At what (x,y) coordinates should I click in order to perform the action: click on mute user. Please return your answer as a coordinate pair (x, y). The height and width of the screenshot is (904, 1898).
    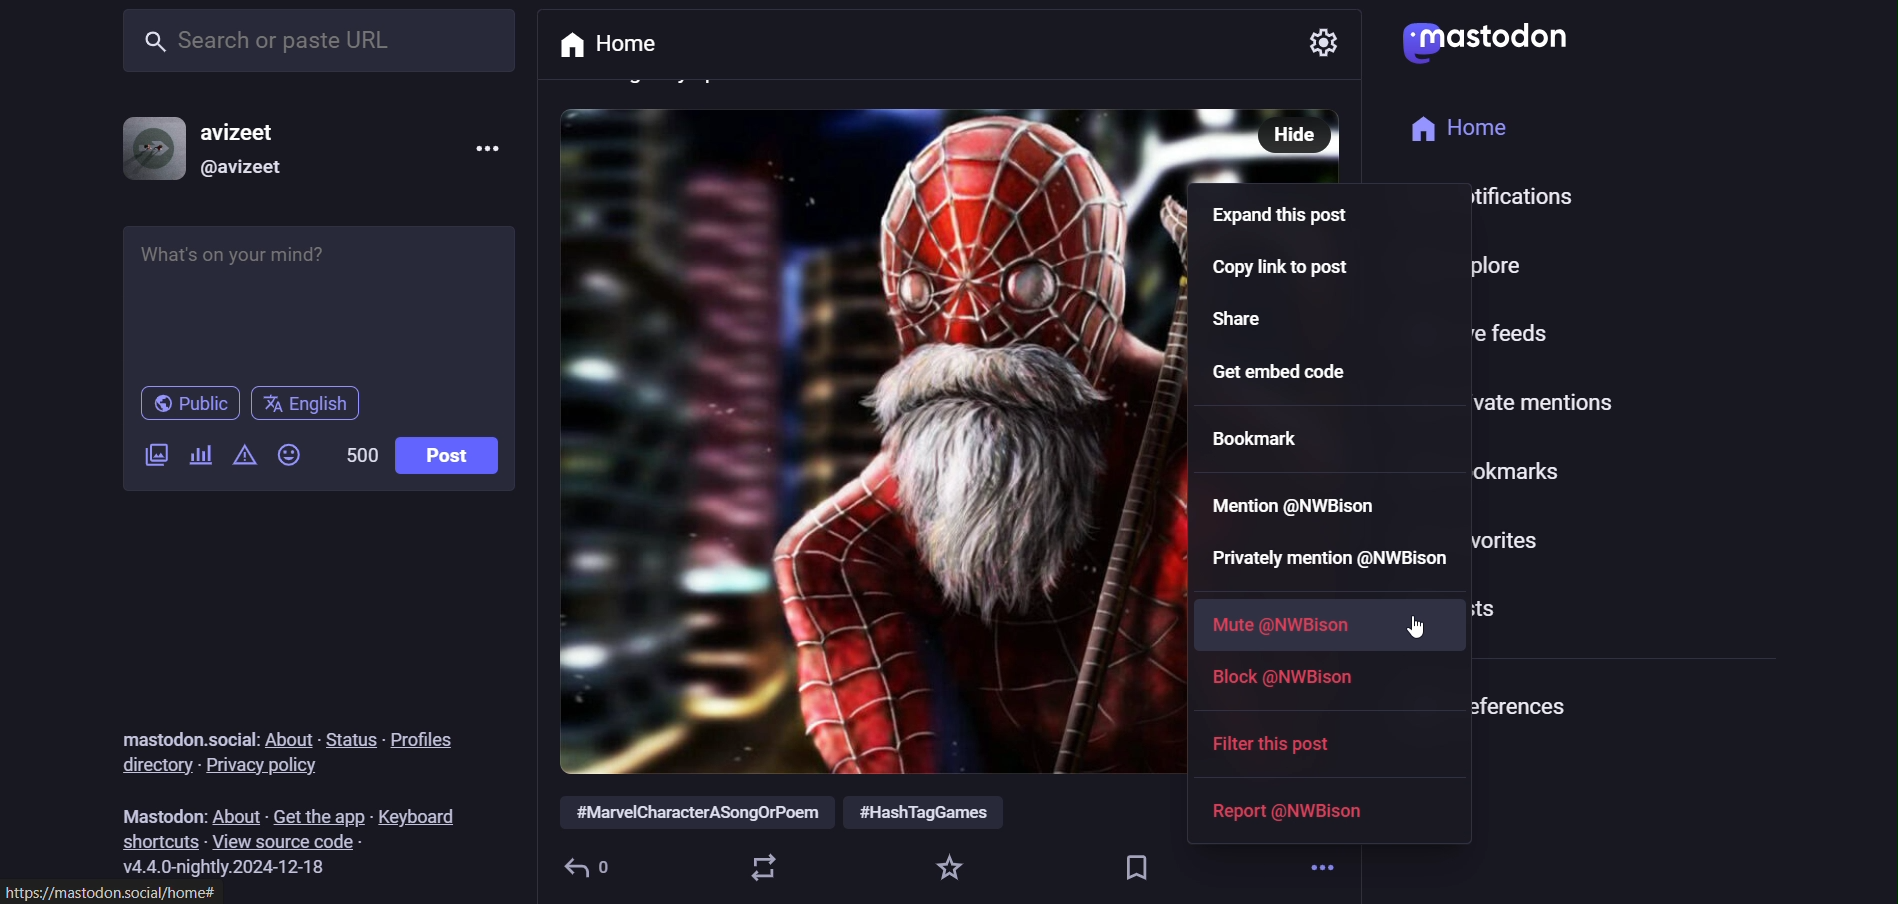
    Looking at the image, I should click on (1283, 622).